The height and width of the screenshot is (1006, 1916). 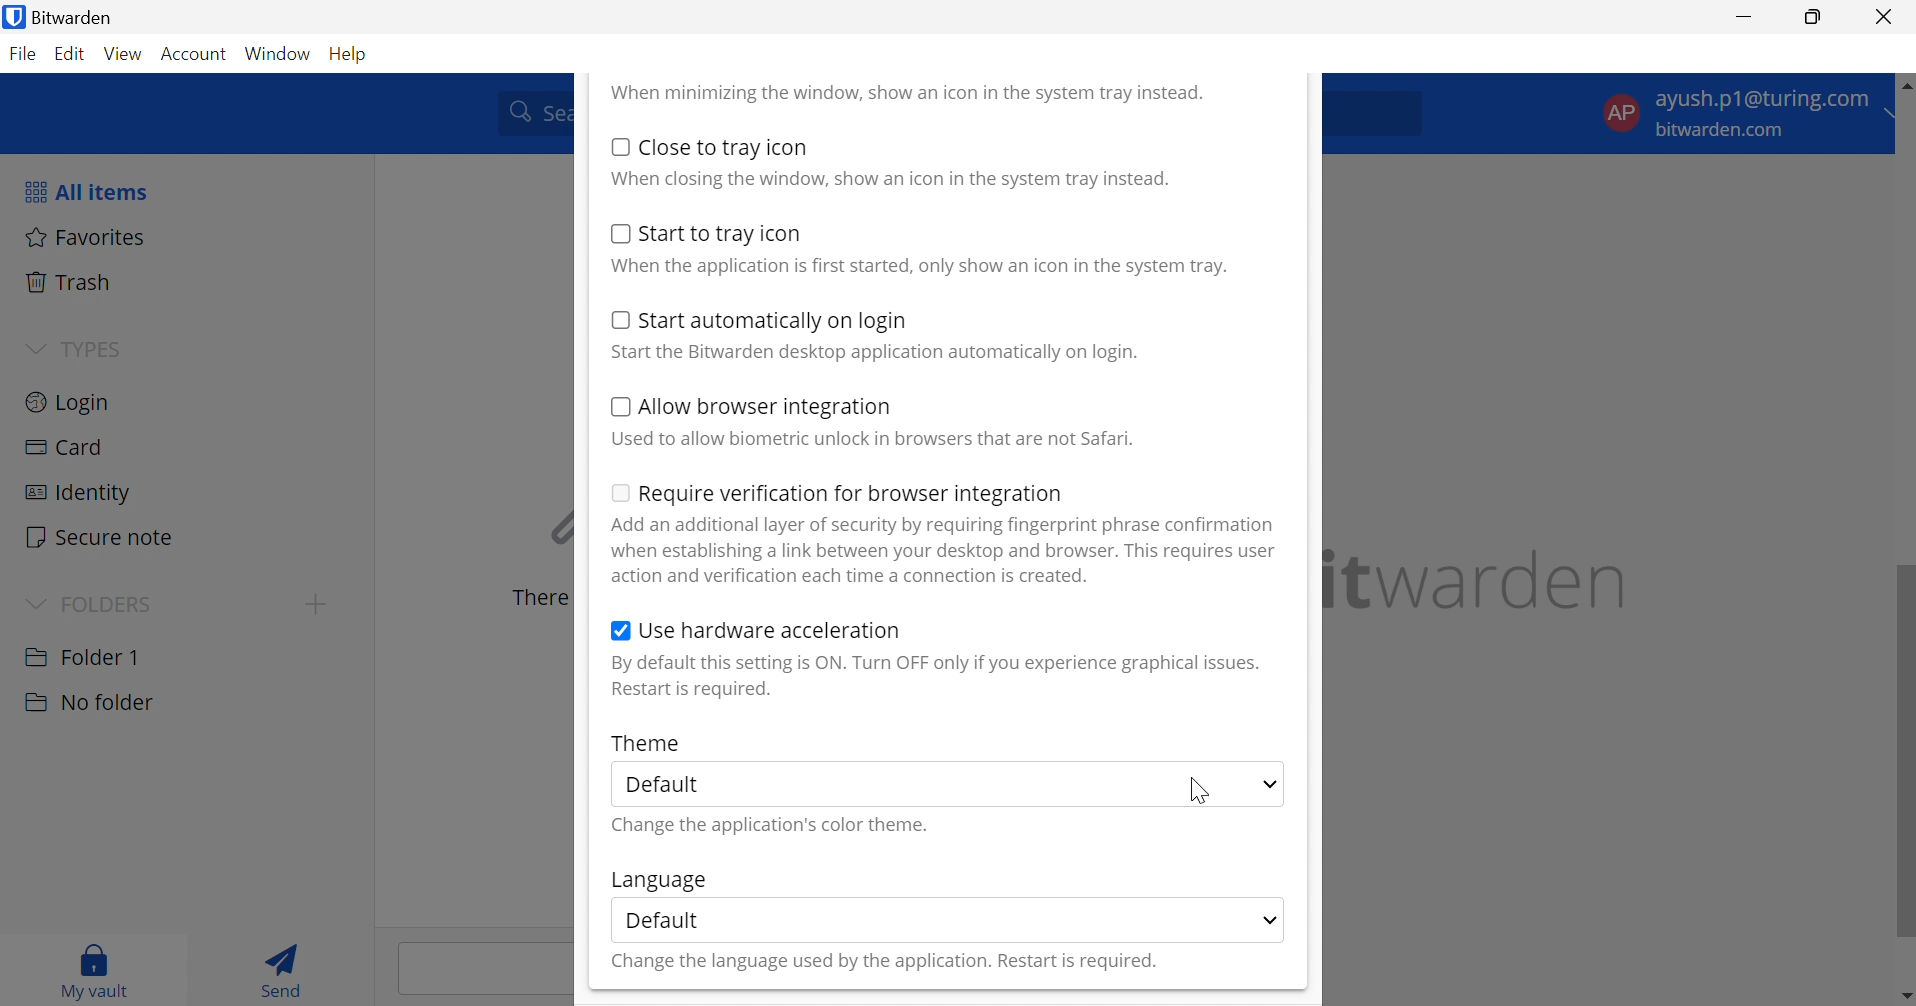 What do you see at coordinates (775, 322) in the screenshot?
I see `Start automatically on login` at bounding box center [775, 322].